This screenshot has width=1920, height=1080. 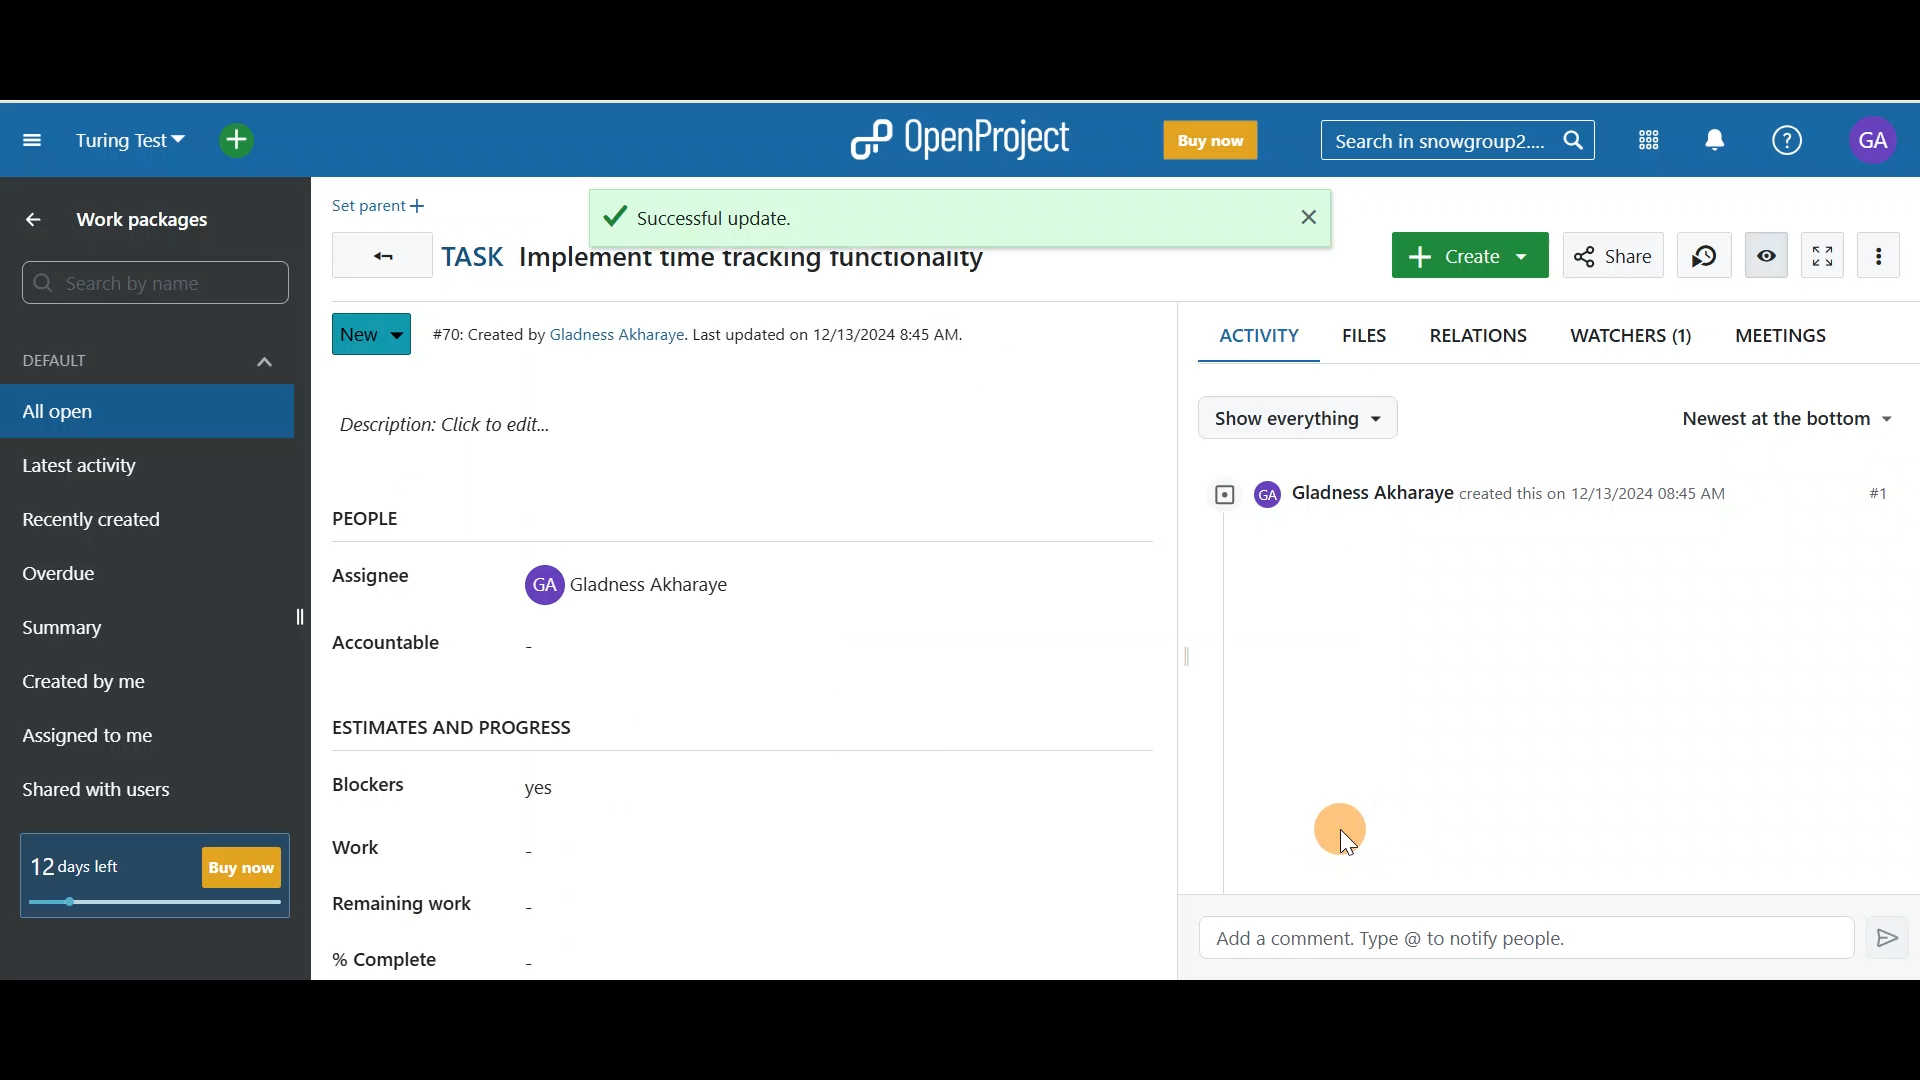 I want to click on Gladness Akharaye, so click(x=638, y=579).